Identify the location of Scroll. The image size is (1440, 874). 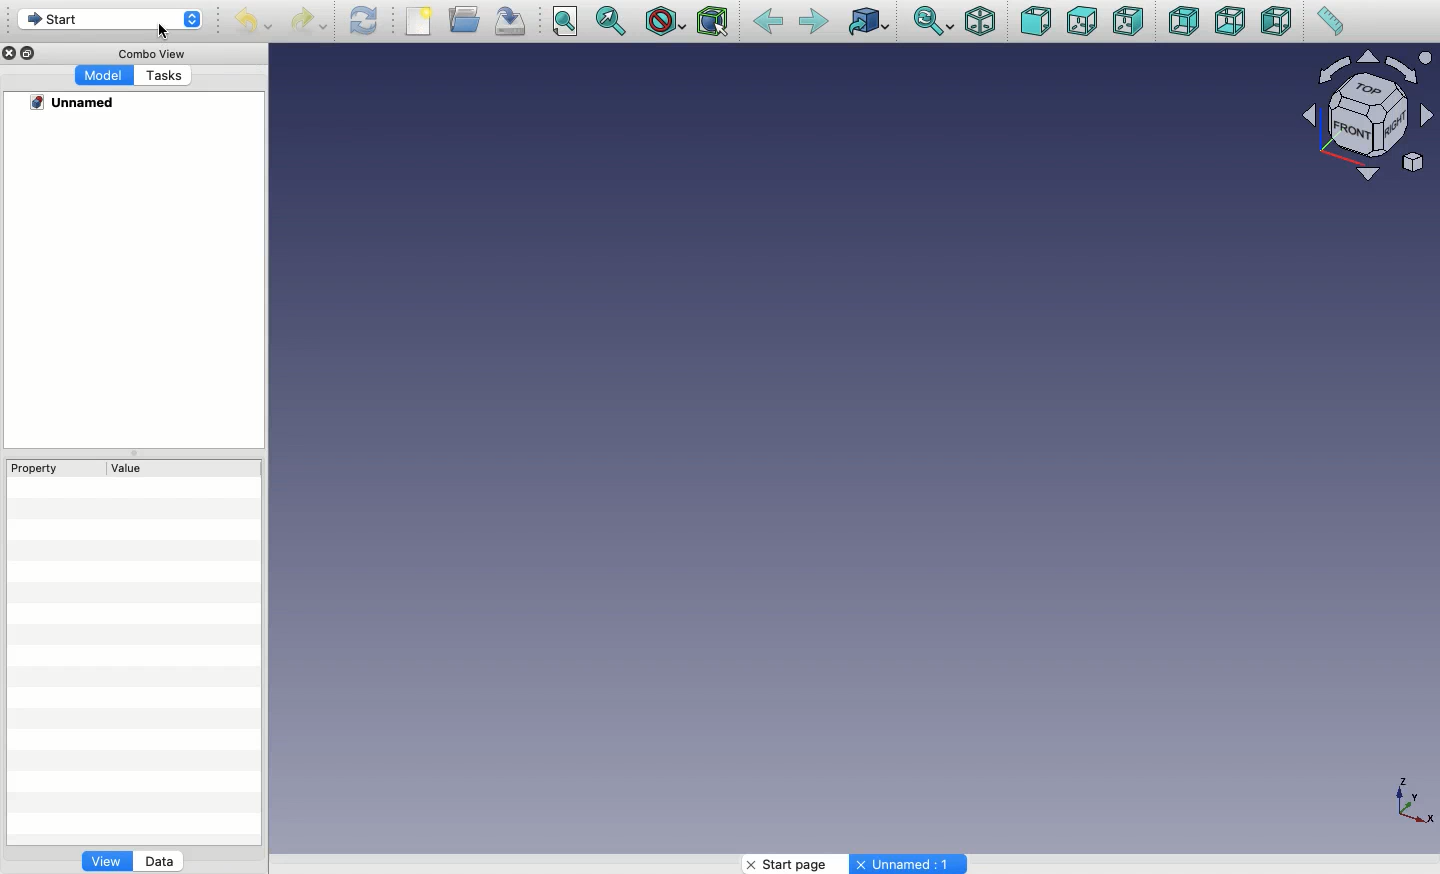
(1431, 447).